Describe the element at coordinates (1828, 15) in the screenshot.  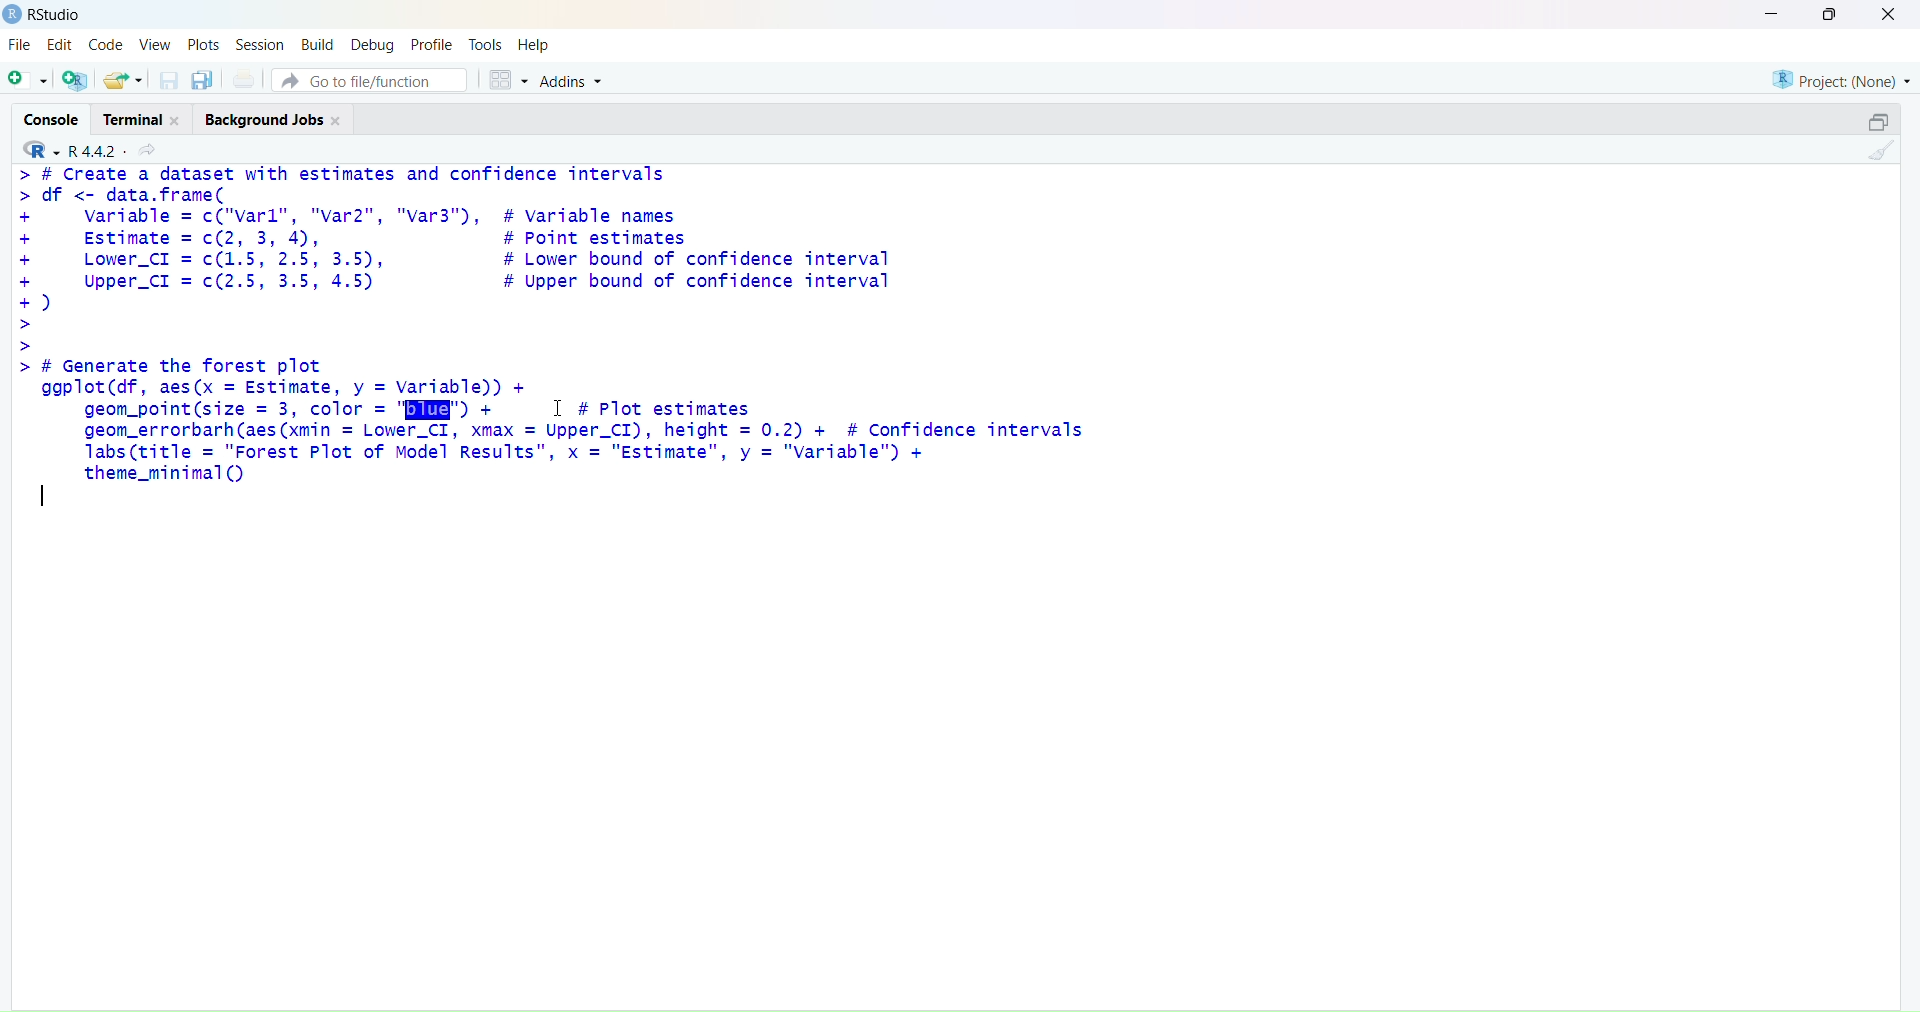
I see `maximiz` at that location.